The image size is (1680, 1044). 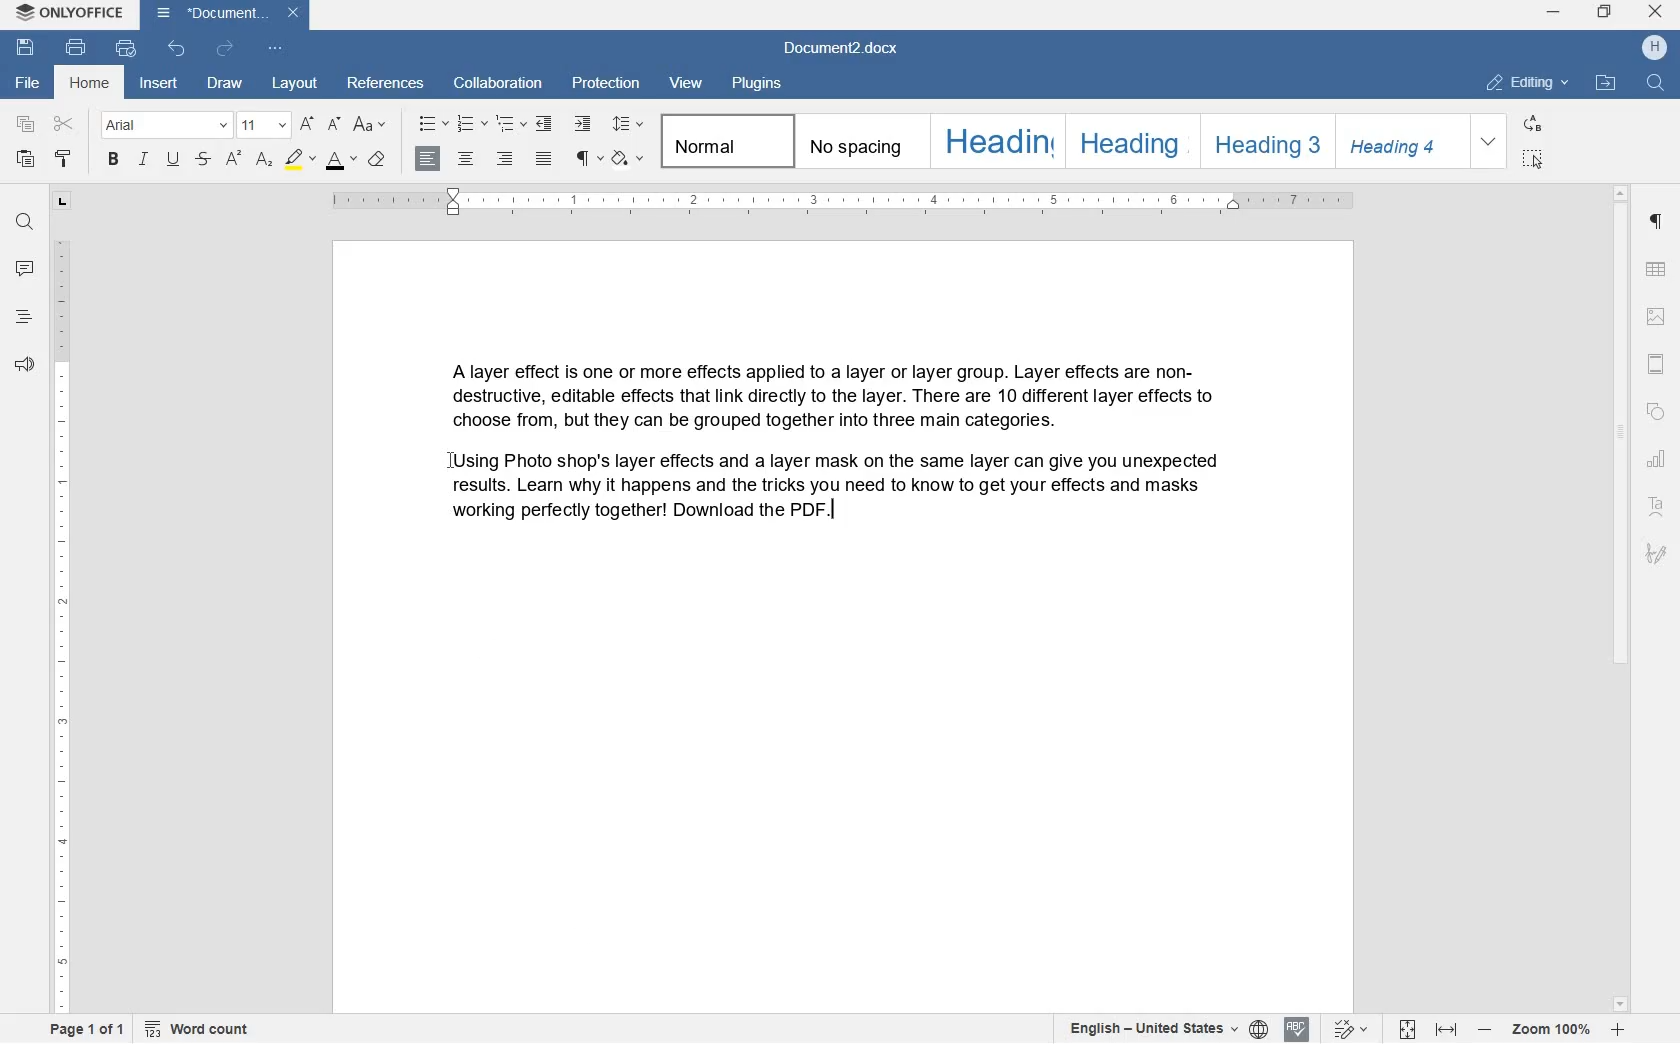 I want to click on ITALIC, so click(x=142, y=161).